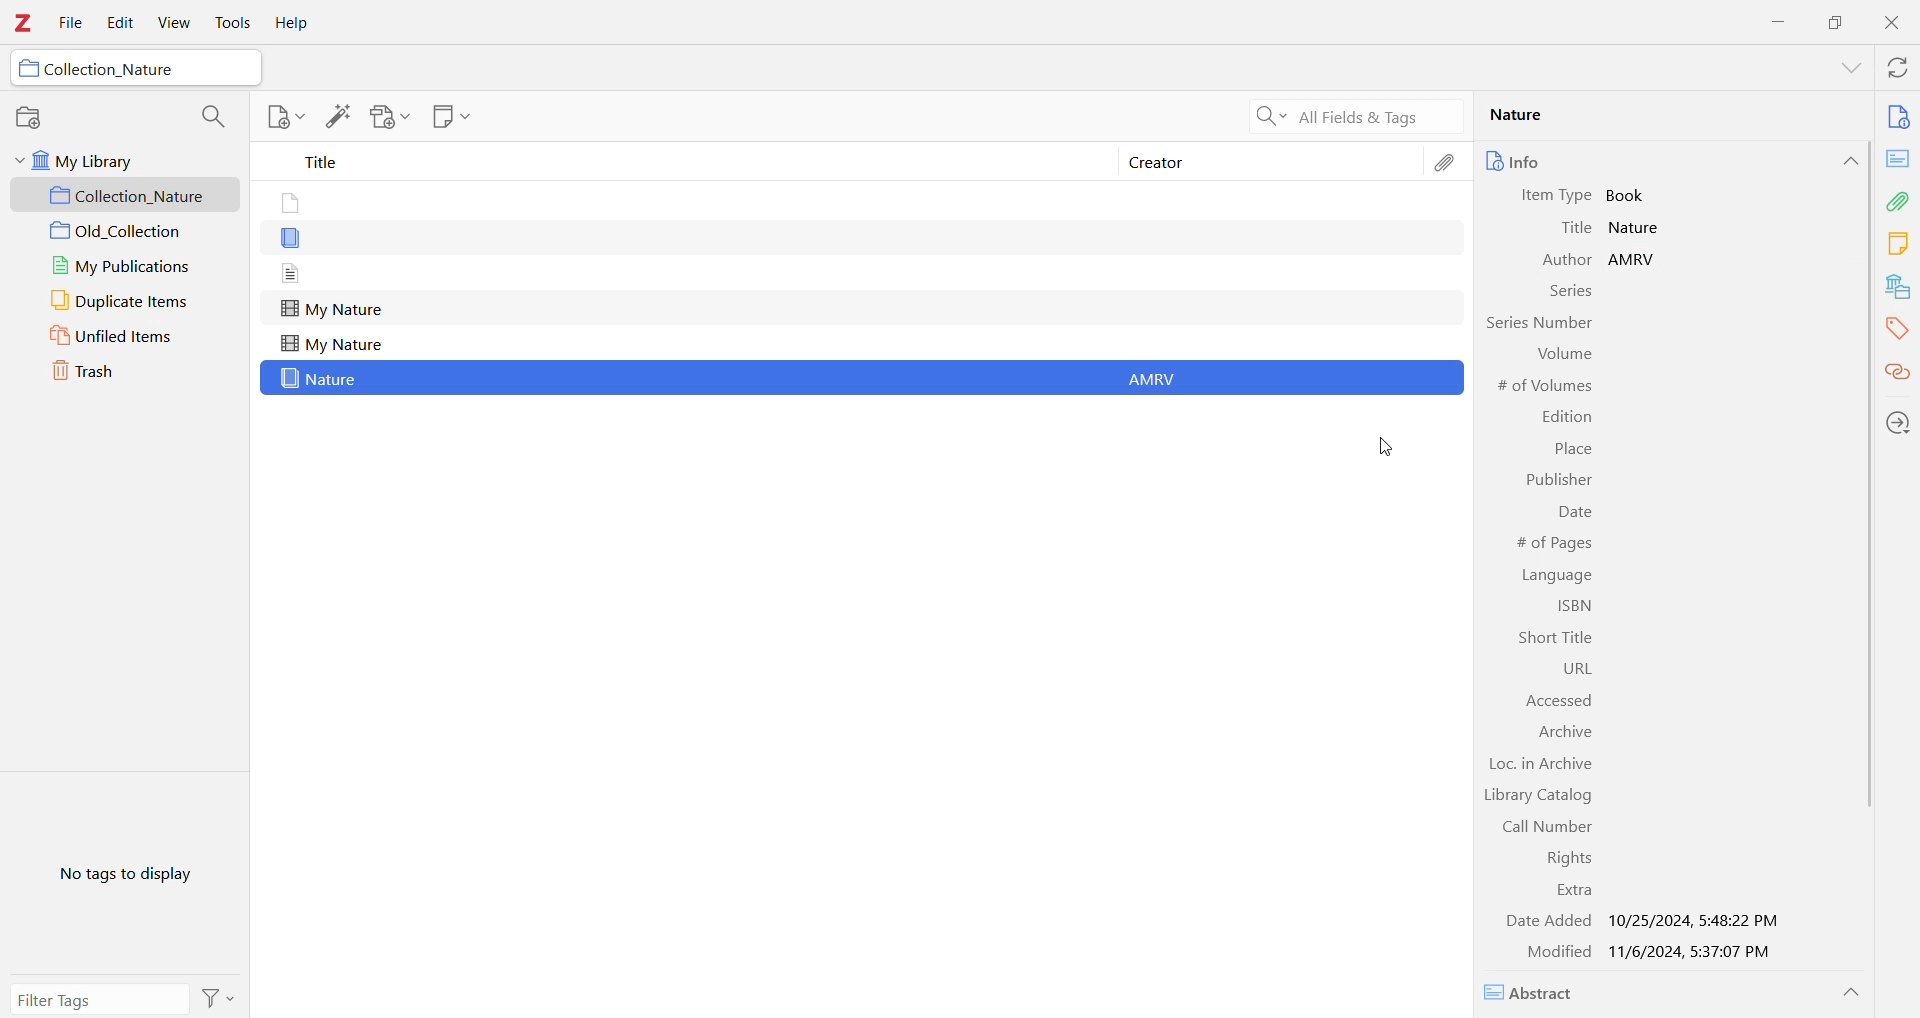 The width and height of the screenshot is (1920, 1018). I want to click on Modified 11/6/2024, 5:37:07 PM, so click(1641, 950).